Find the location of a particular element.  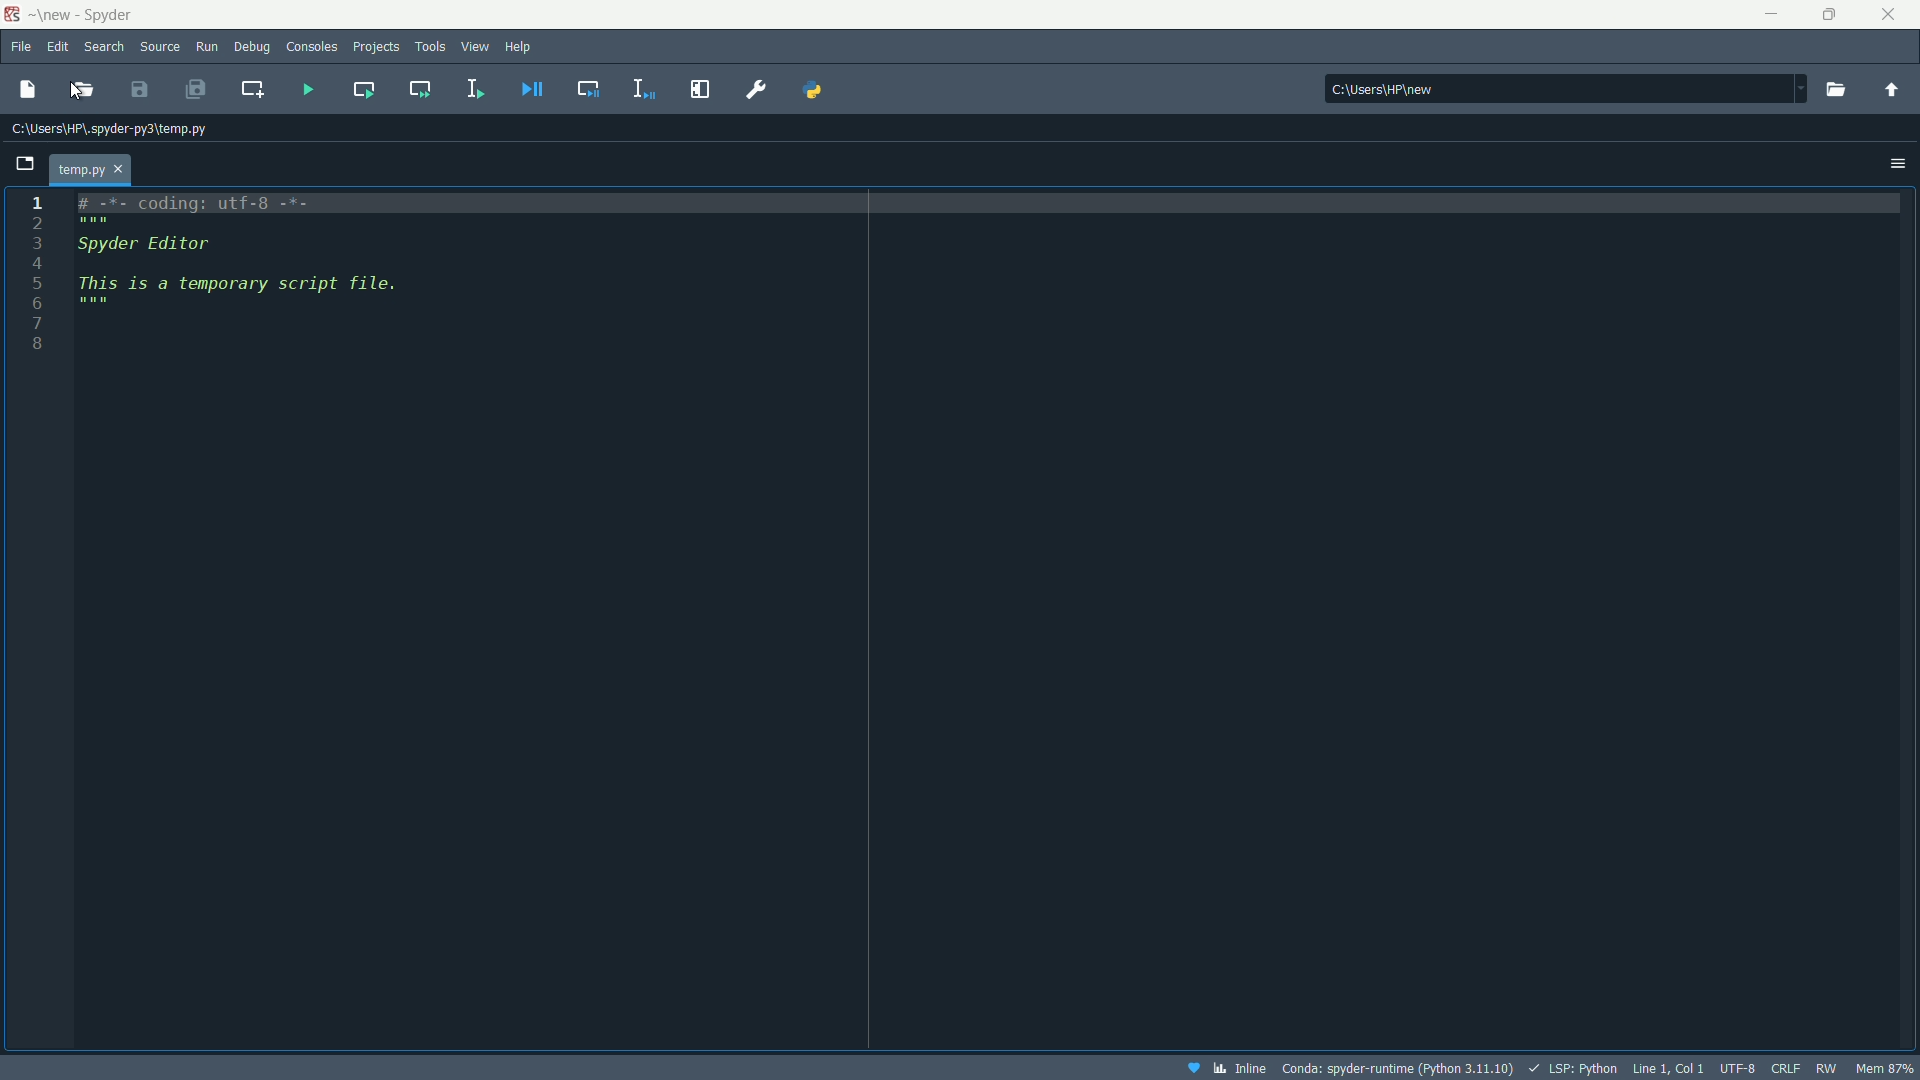

Save file is located at coordinates (137, 89).